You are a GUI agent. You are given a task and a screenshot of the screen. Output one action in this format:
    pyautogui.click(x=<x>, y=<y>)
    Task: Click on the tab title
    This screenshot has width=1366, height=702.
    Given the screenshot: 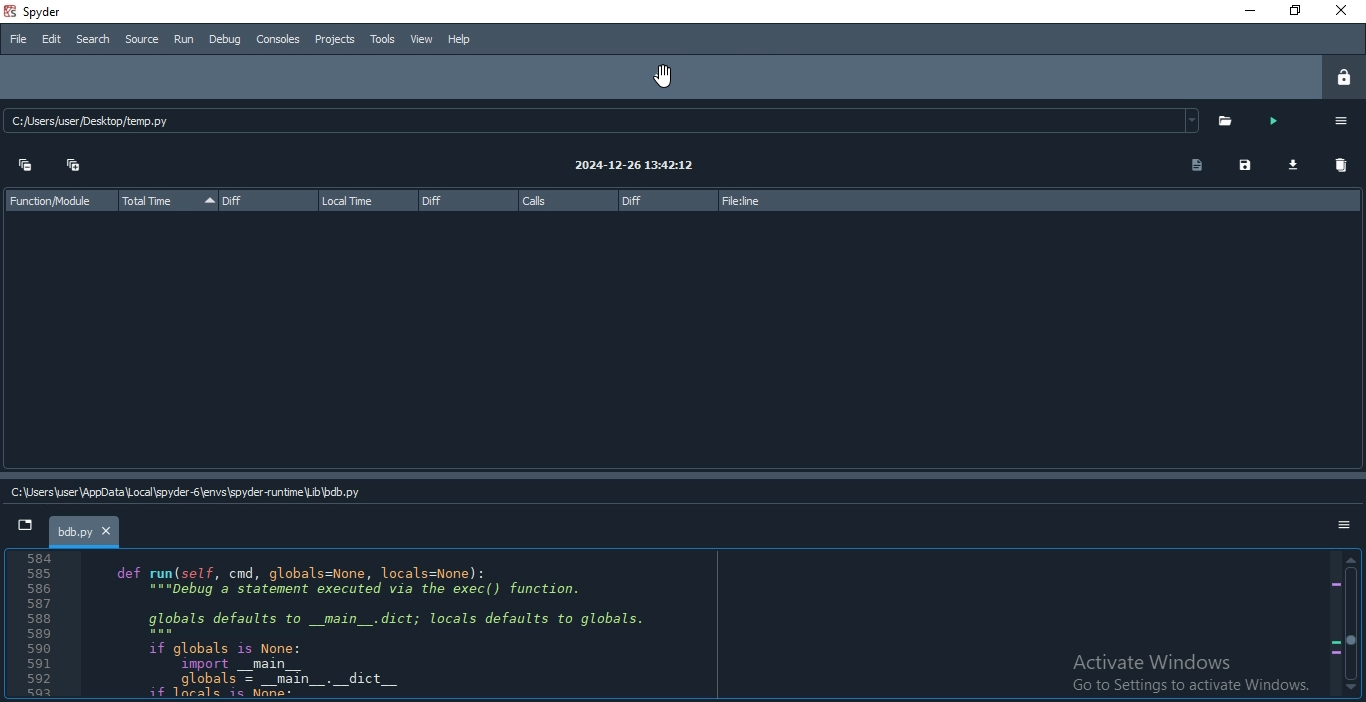 What is the action you would take?
    pyautogui.click(x=87, y=530)
    